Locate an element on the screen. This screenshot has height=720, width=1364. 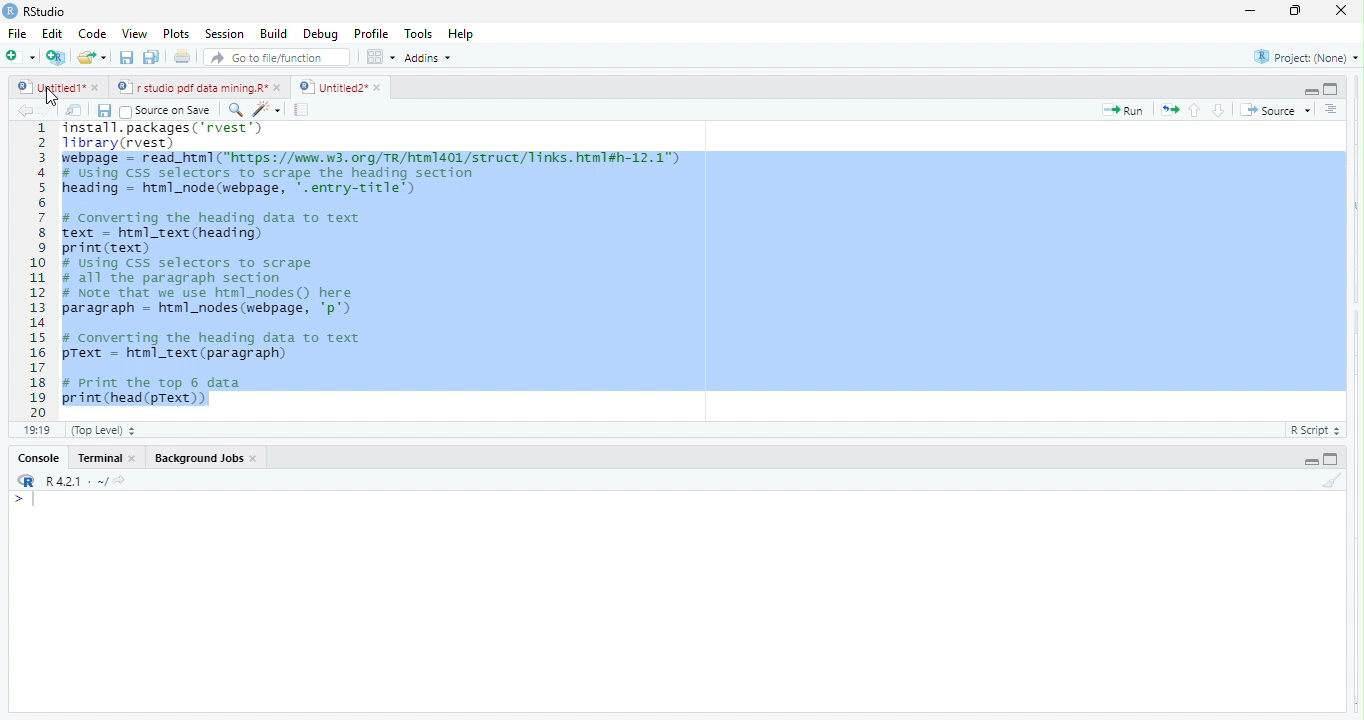
 Go to file/function is located at coordinates (278, 58).